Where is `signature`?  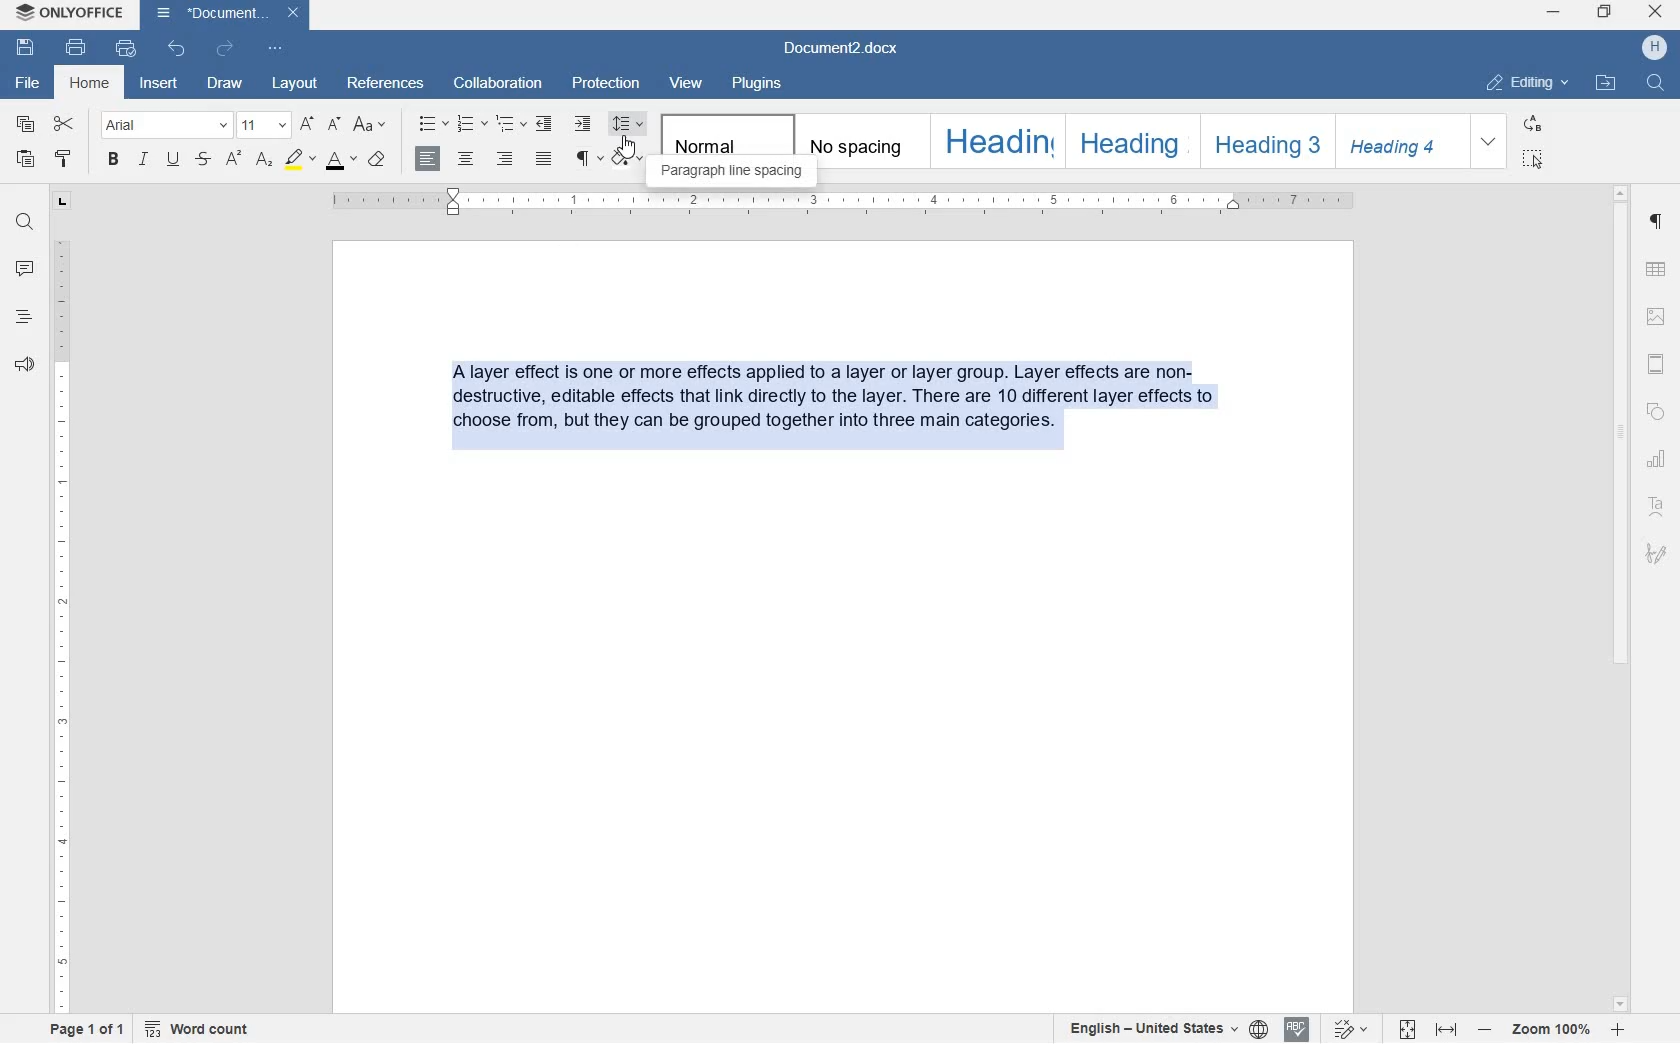 signature is located at coordinates (1656, 553).